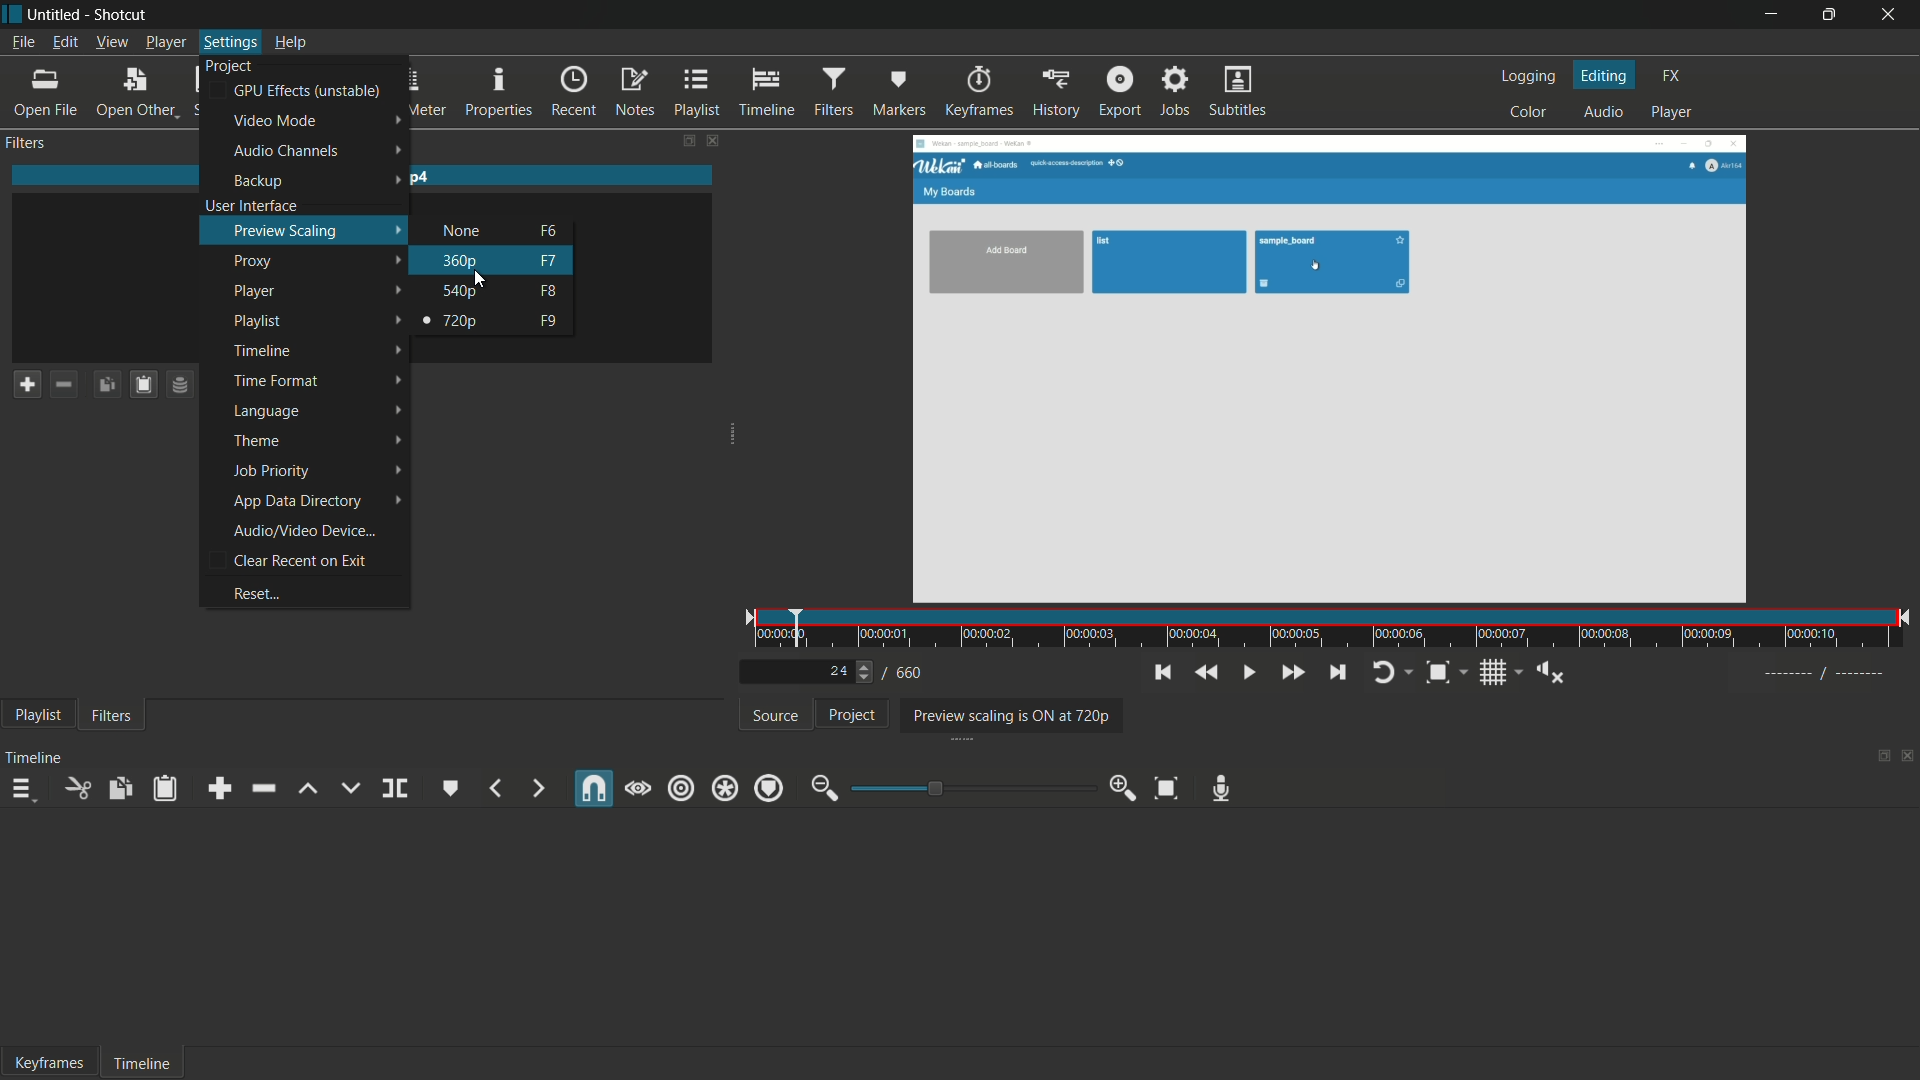 Image resolution: width=1920 pixels, height=1080 pixels. I want to click on skip to the previous point, so click(1163, 672).